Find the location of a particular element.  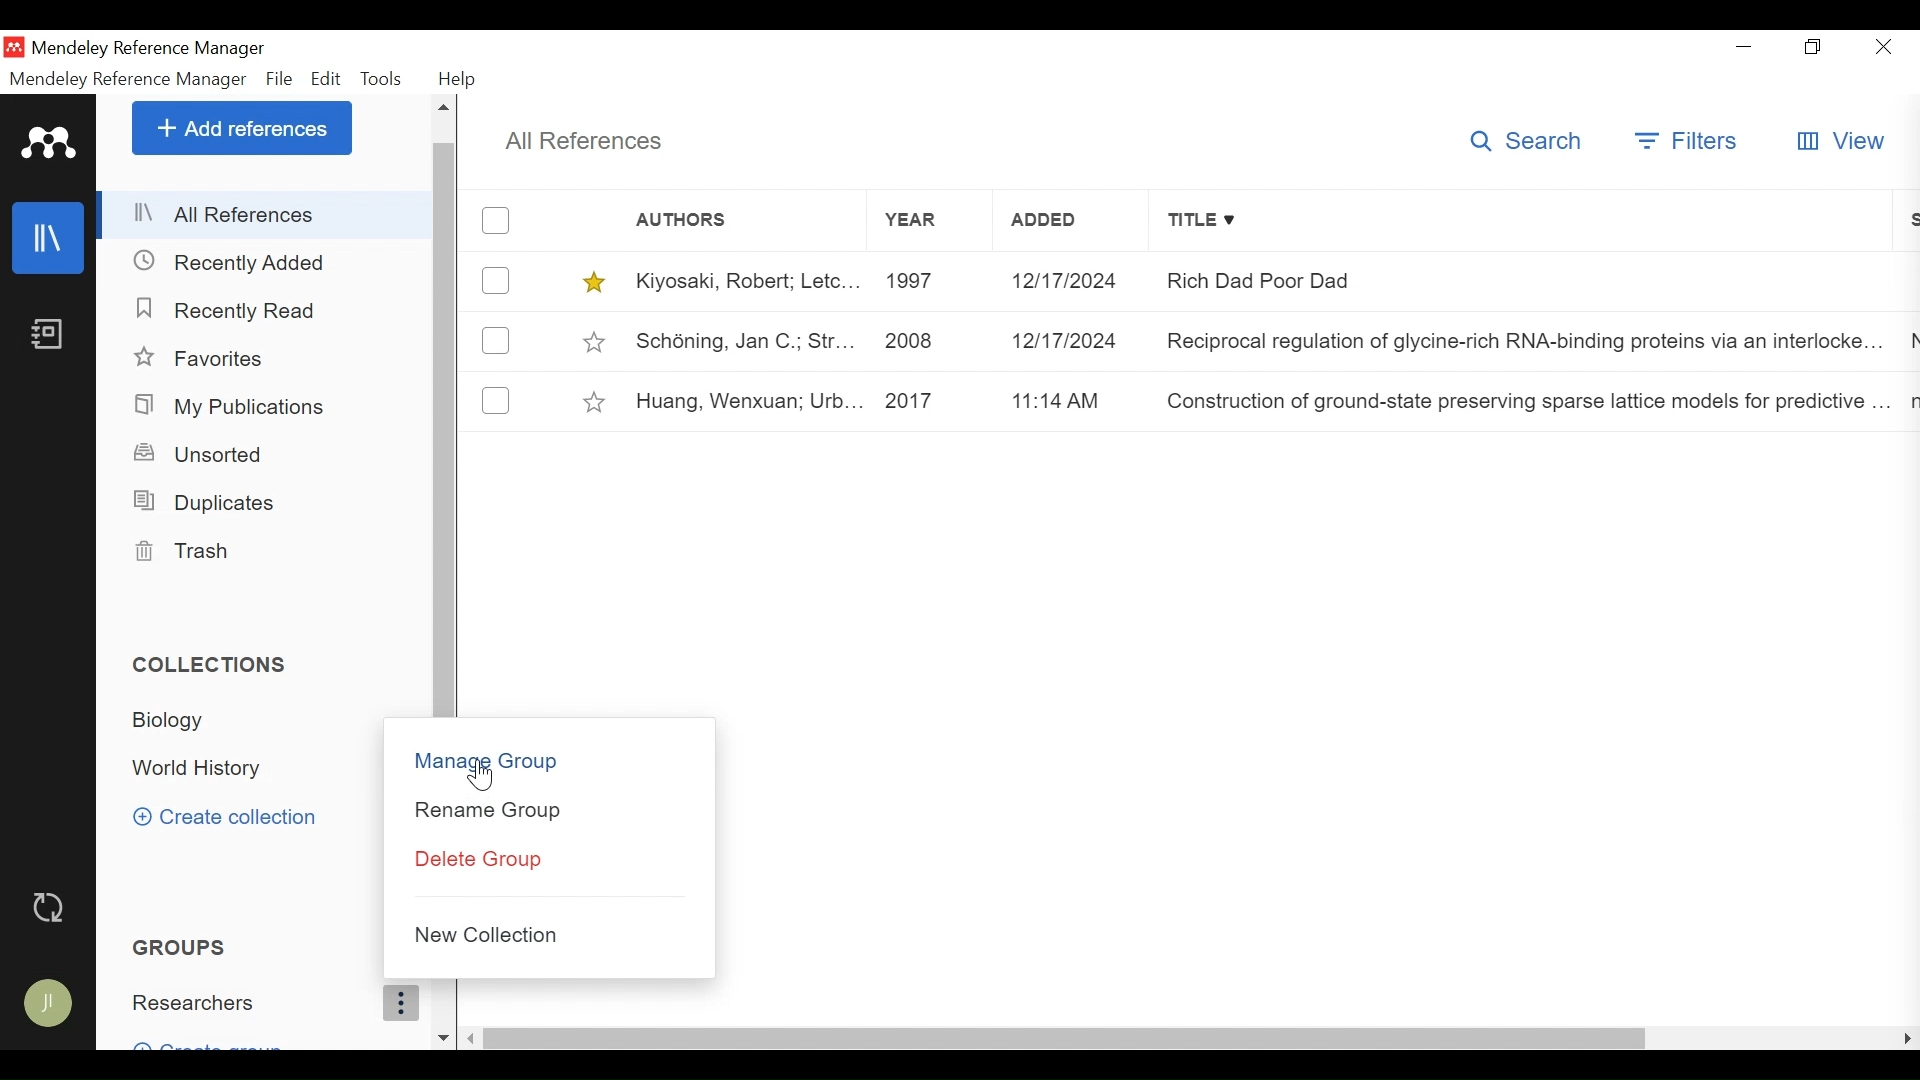

1997 is located at coordinates (928, 282).